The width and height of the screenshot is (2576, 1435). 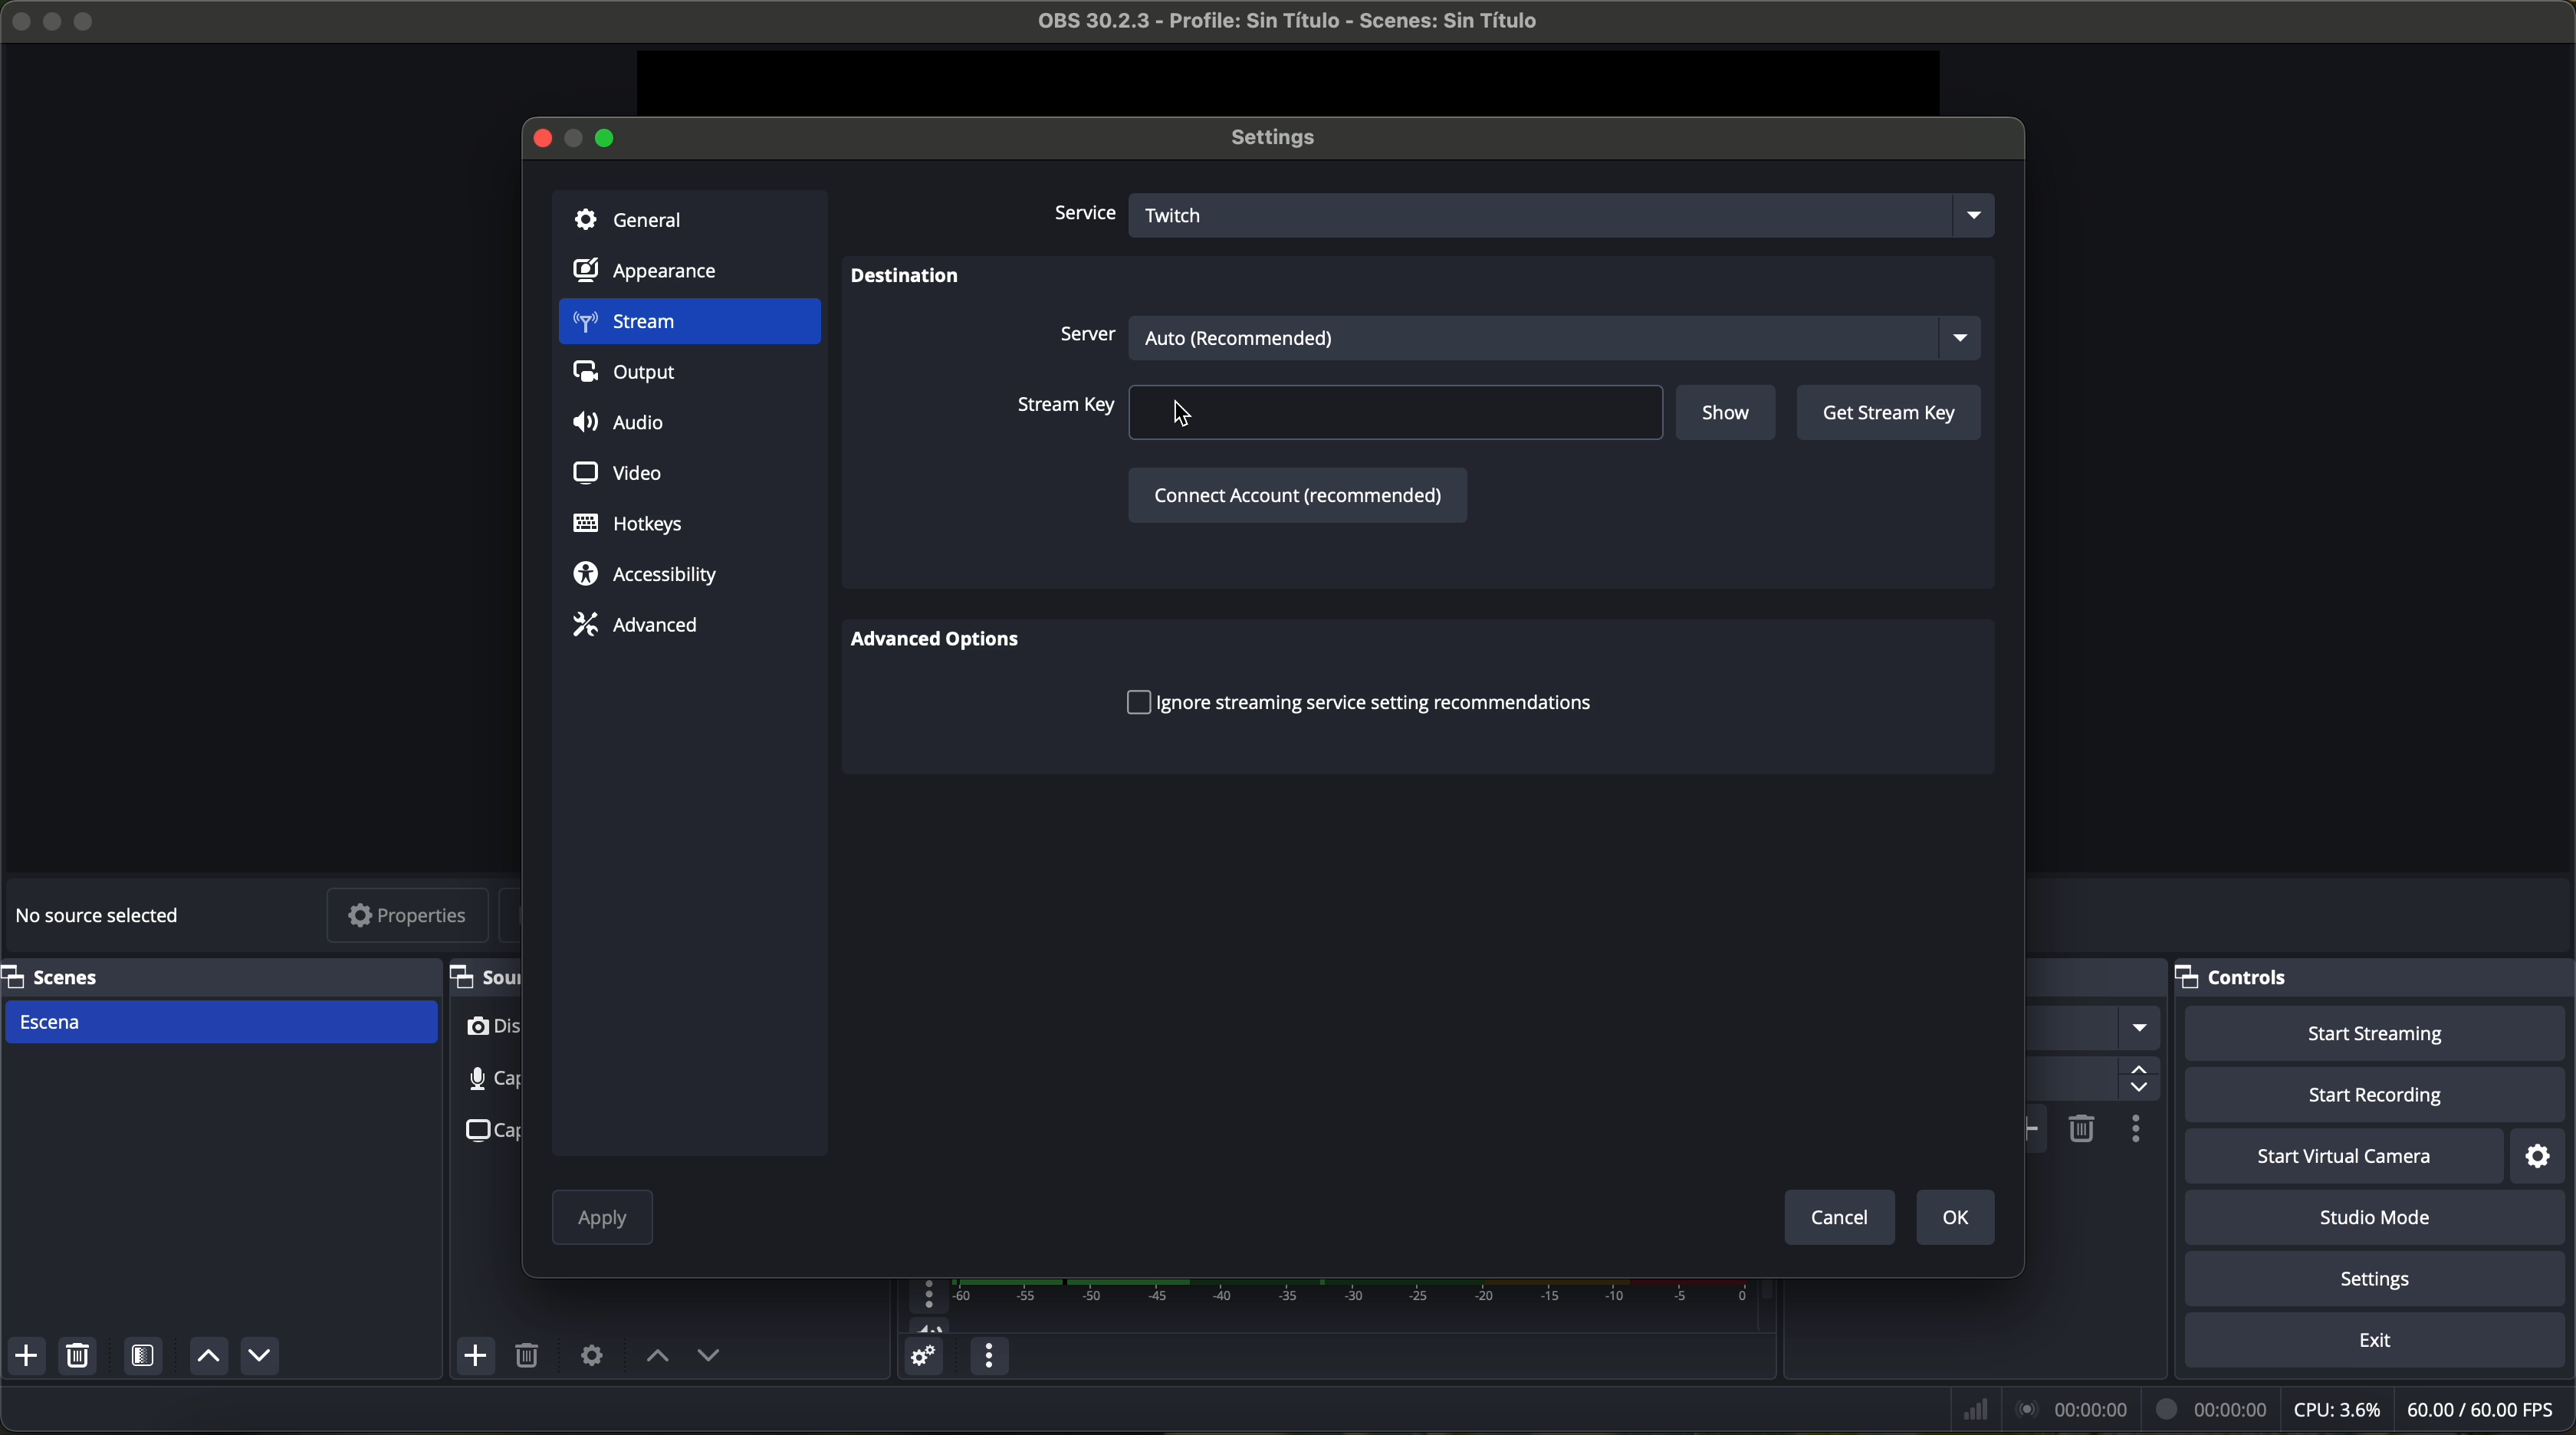 I want to click on start virtual camera, so click(x=2344, y=1157).